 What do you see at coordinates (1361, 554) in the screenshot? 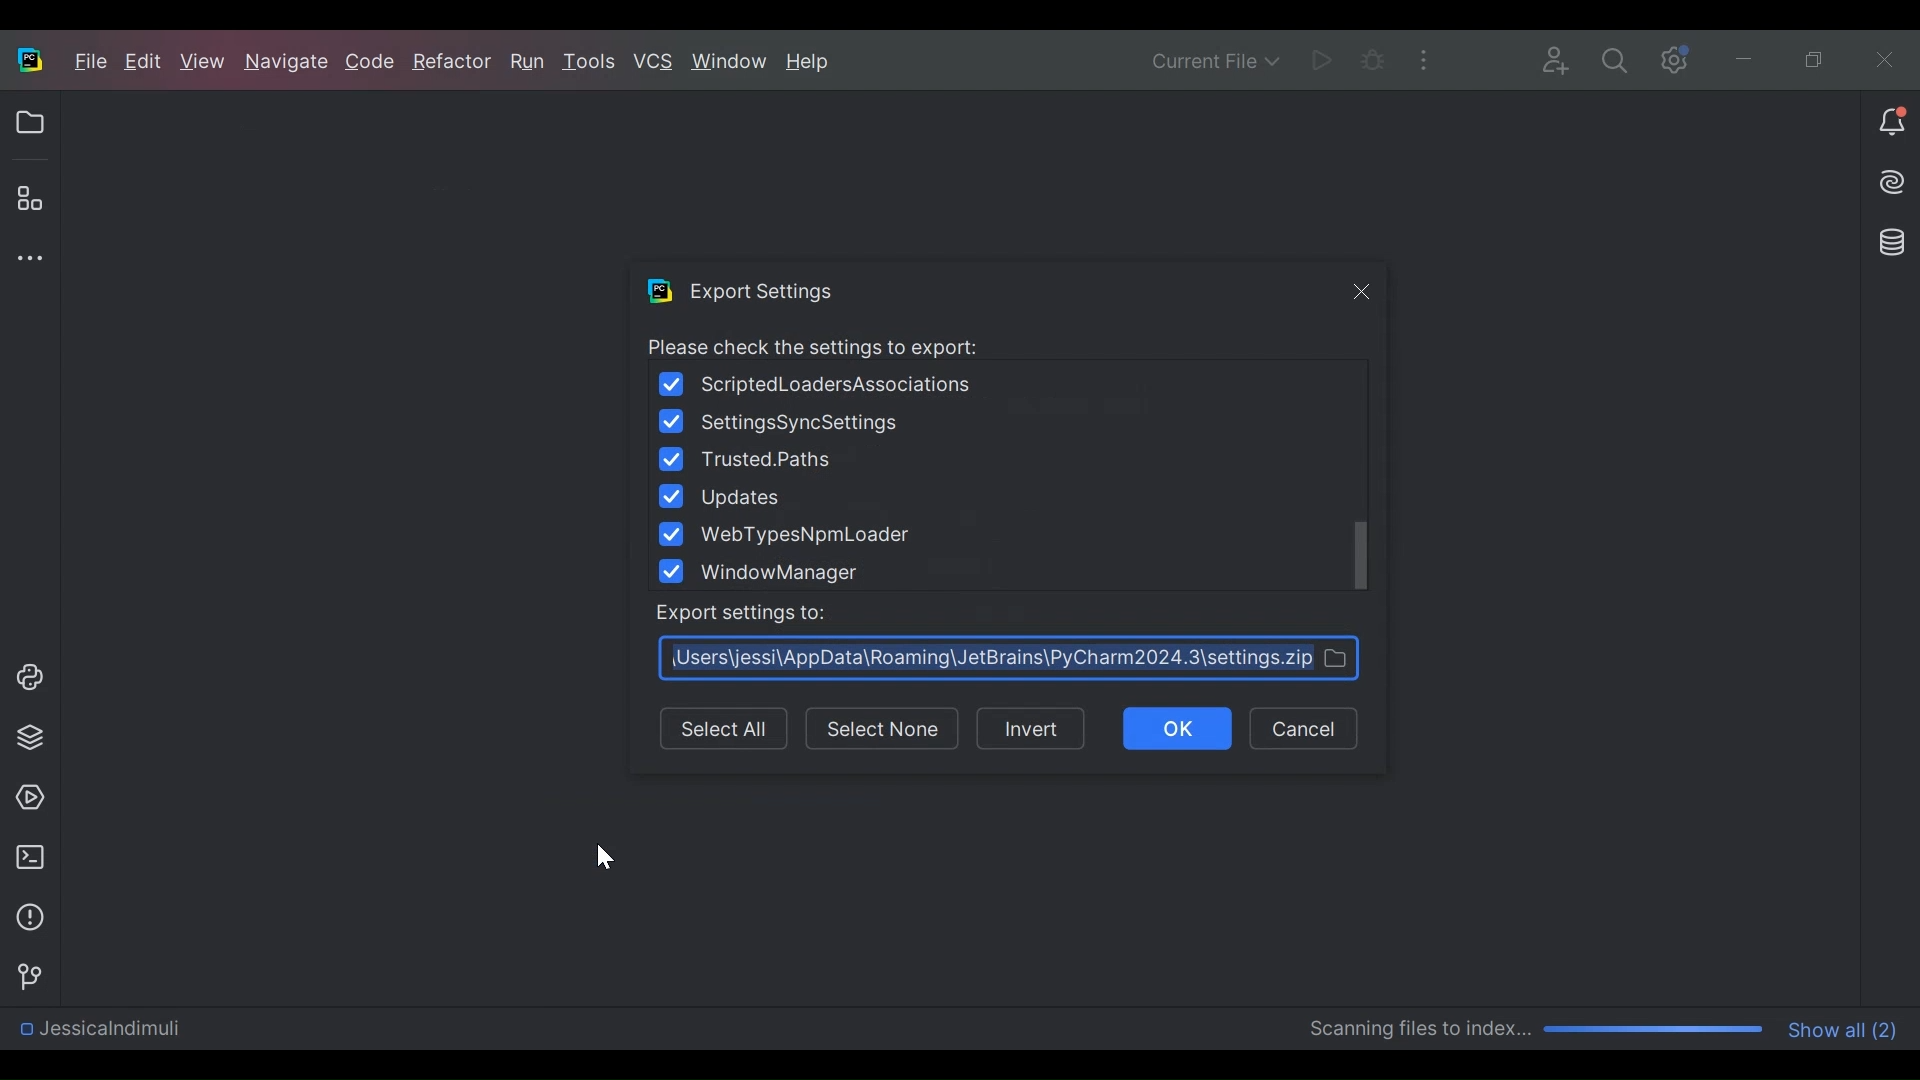
I see `Vertical Scroll bar` at bounding box center [1361, 554].